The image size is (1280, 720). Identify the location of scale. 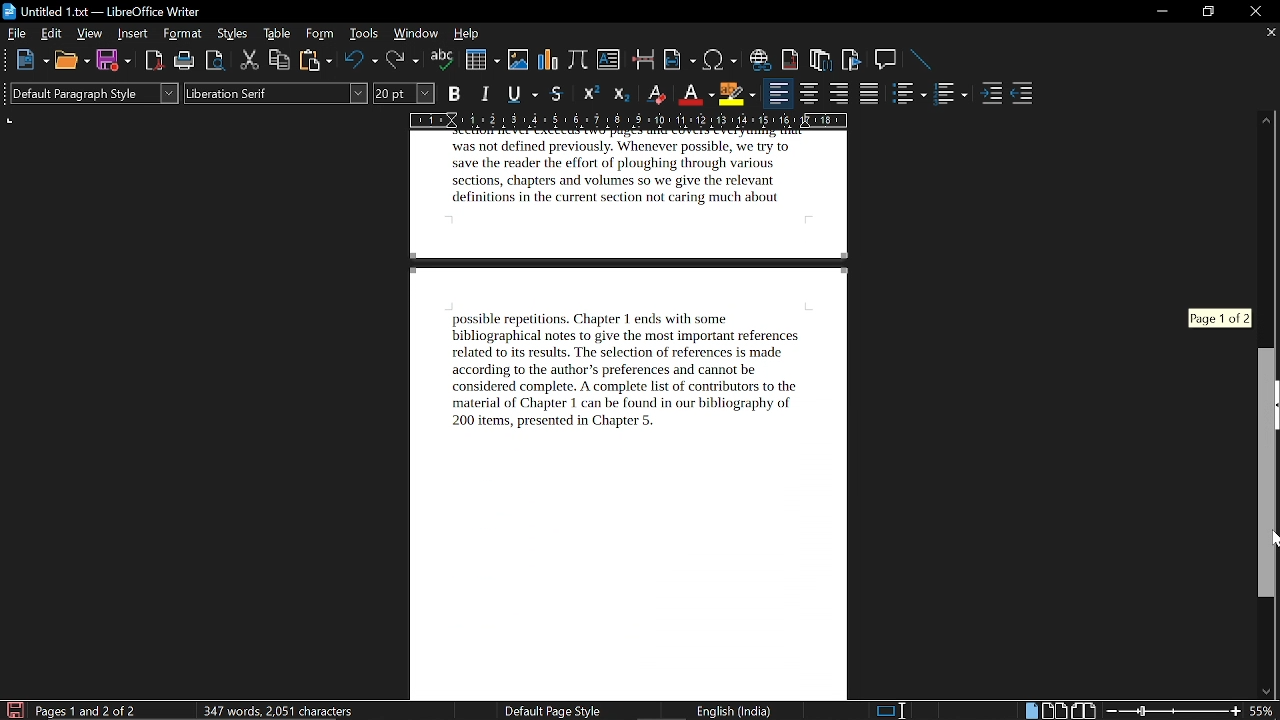
(629, 119).